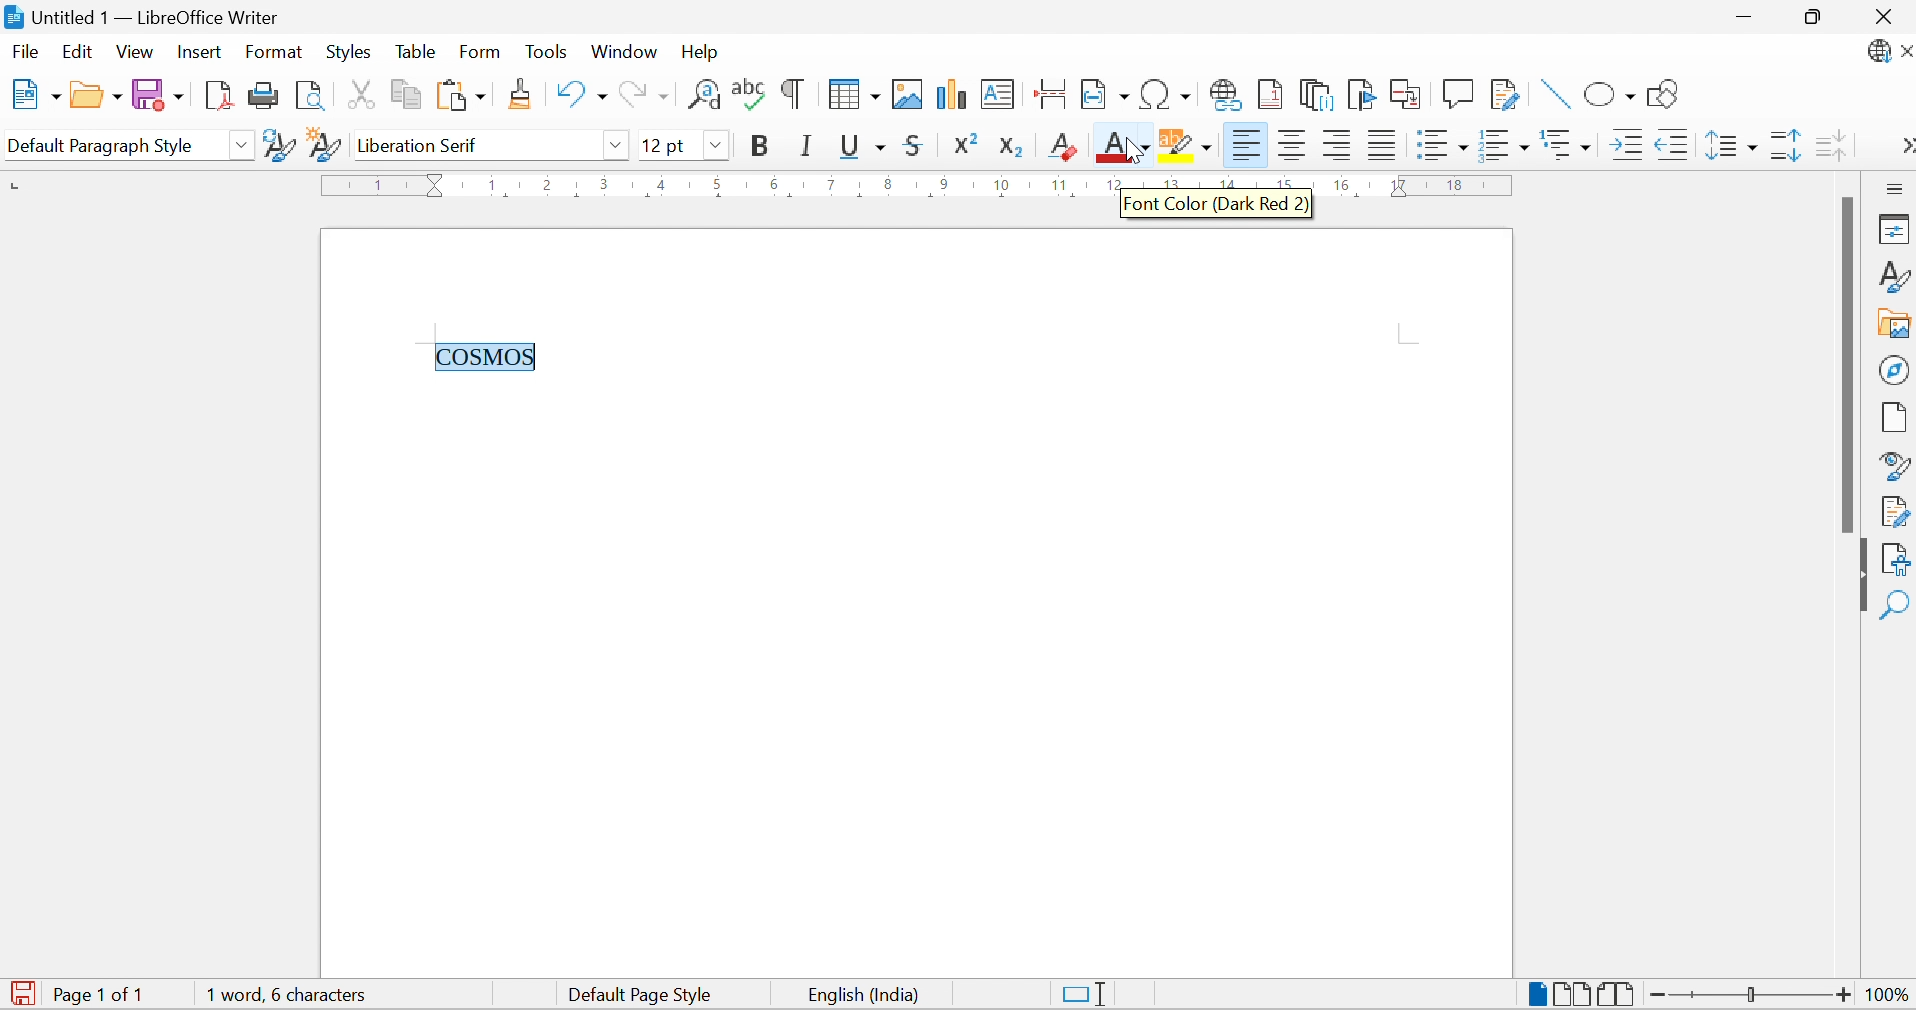  I want to click on Tools, so click(544, 50).